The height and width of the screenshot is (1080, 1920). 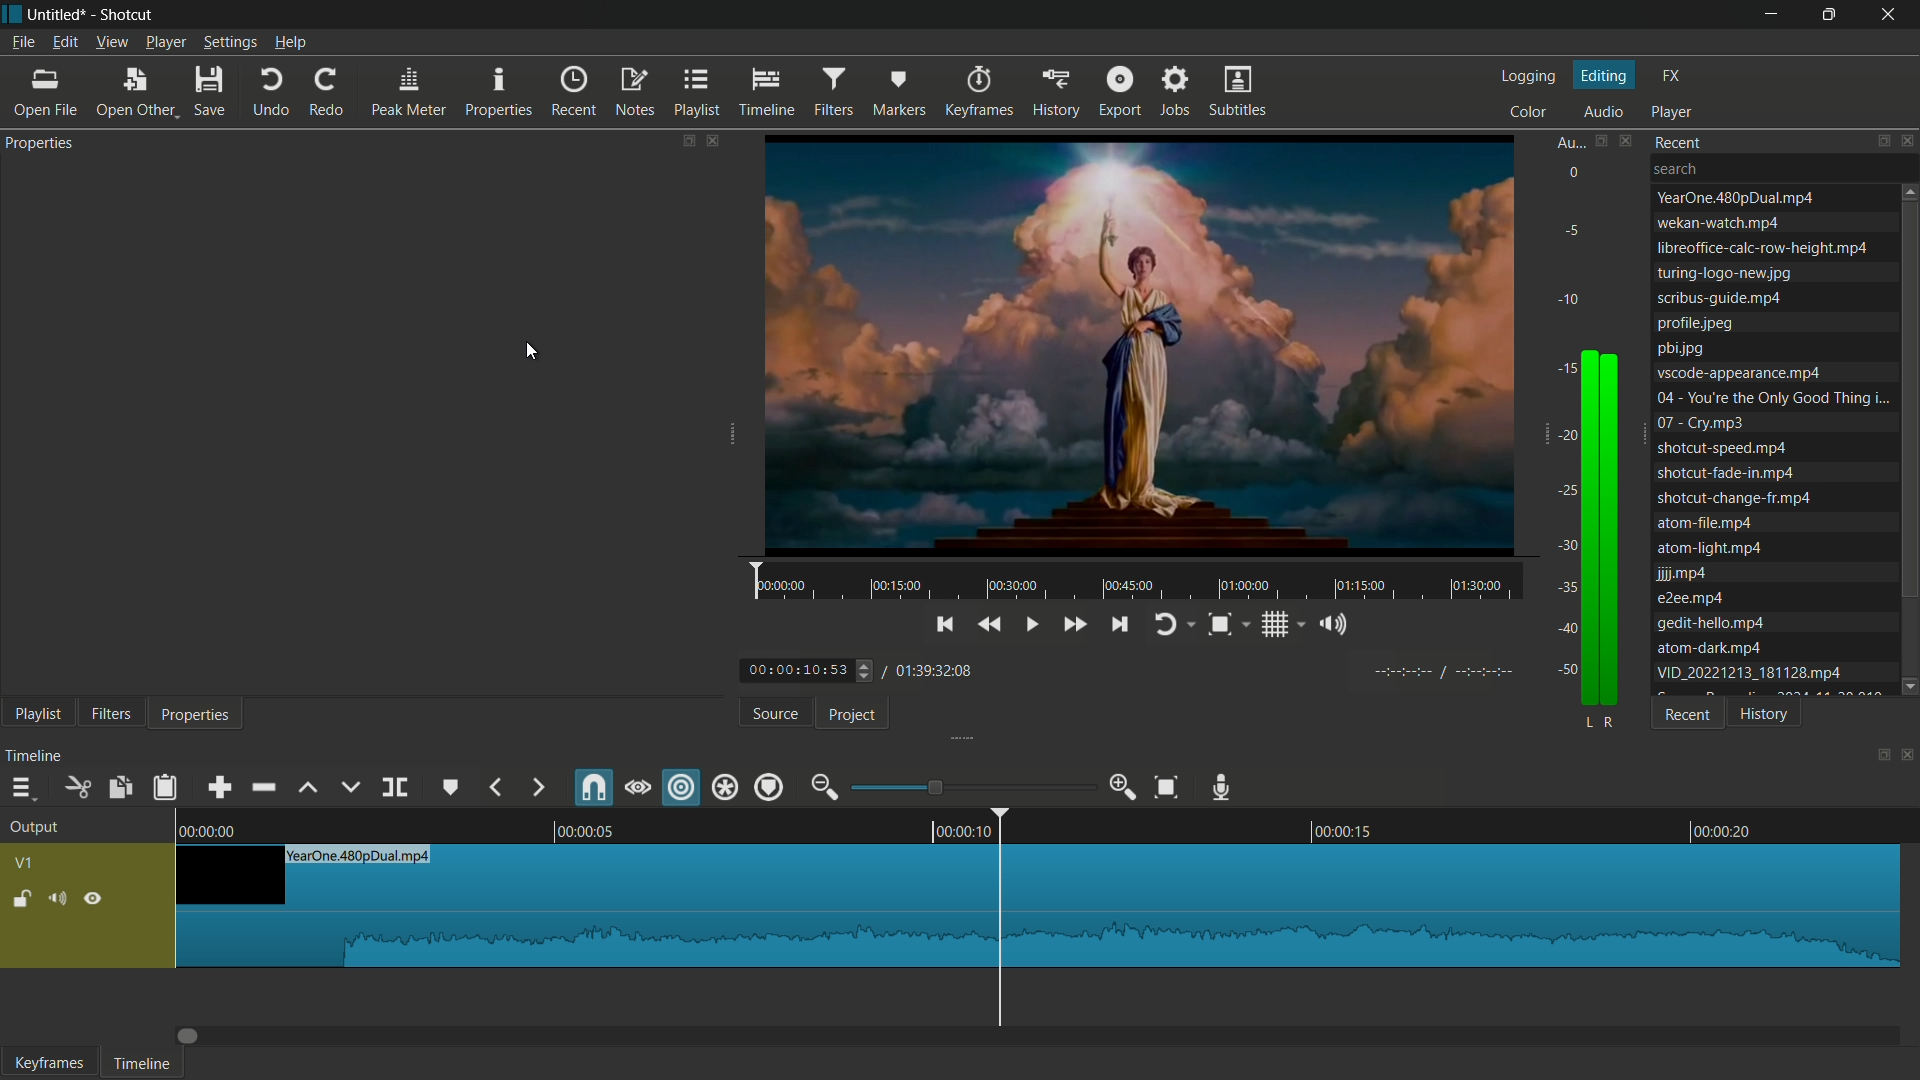 I want to click on subtitles, so click(x=1238, y=93).